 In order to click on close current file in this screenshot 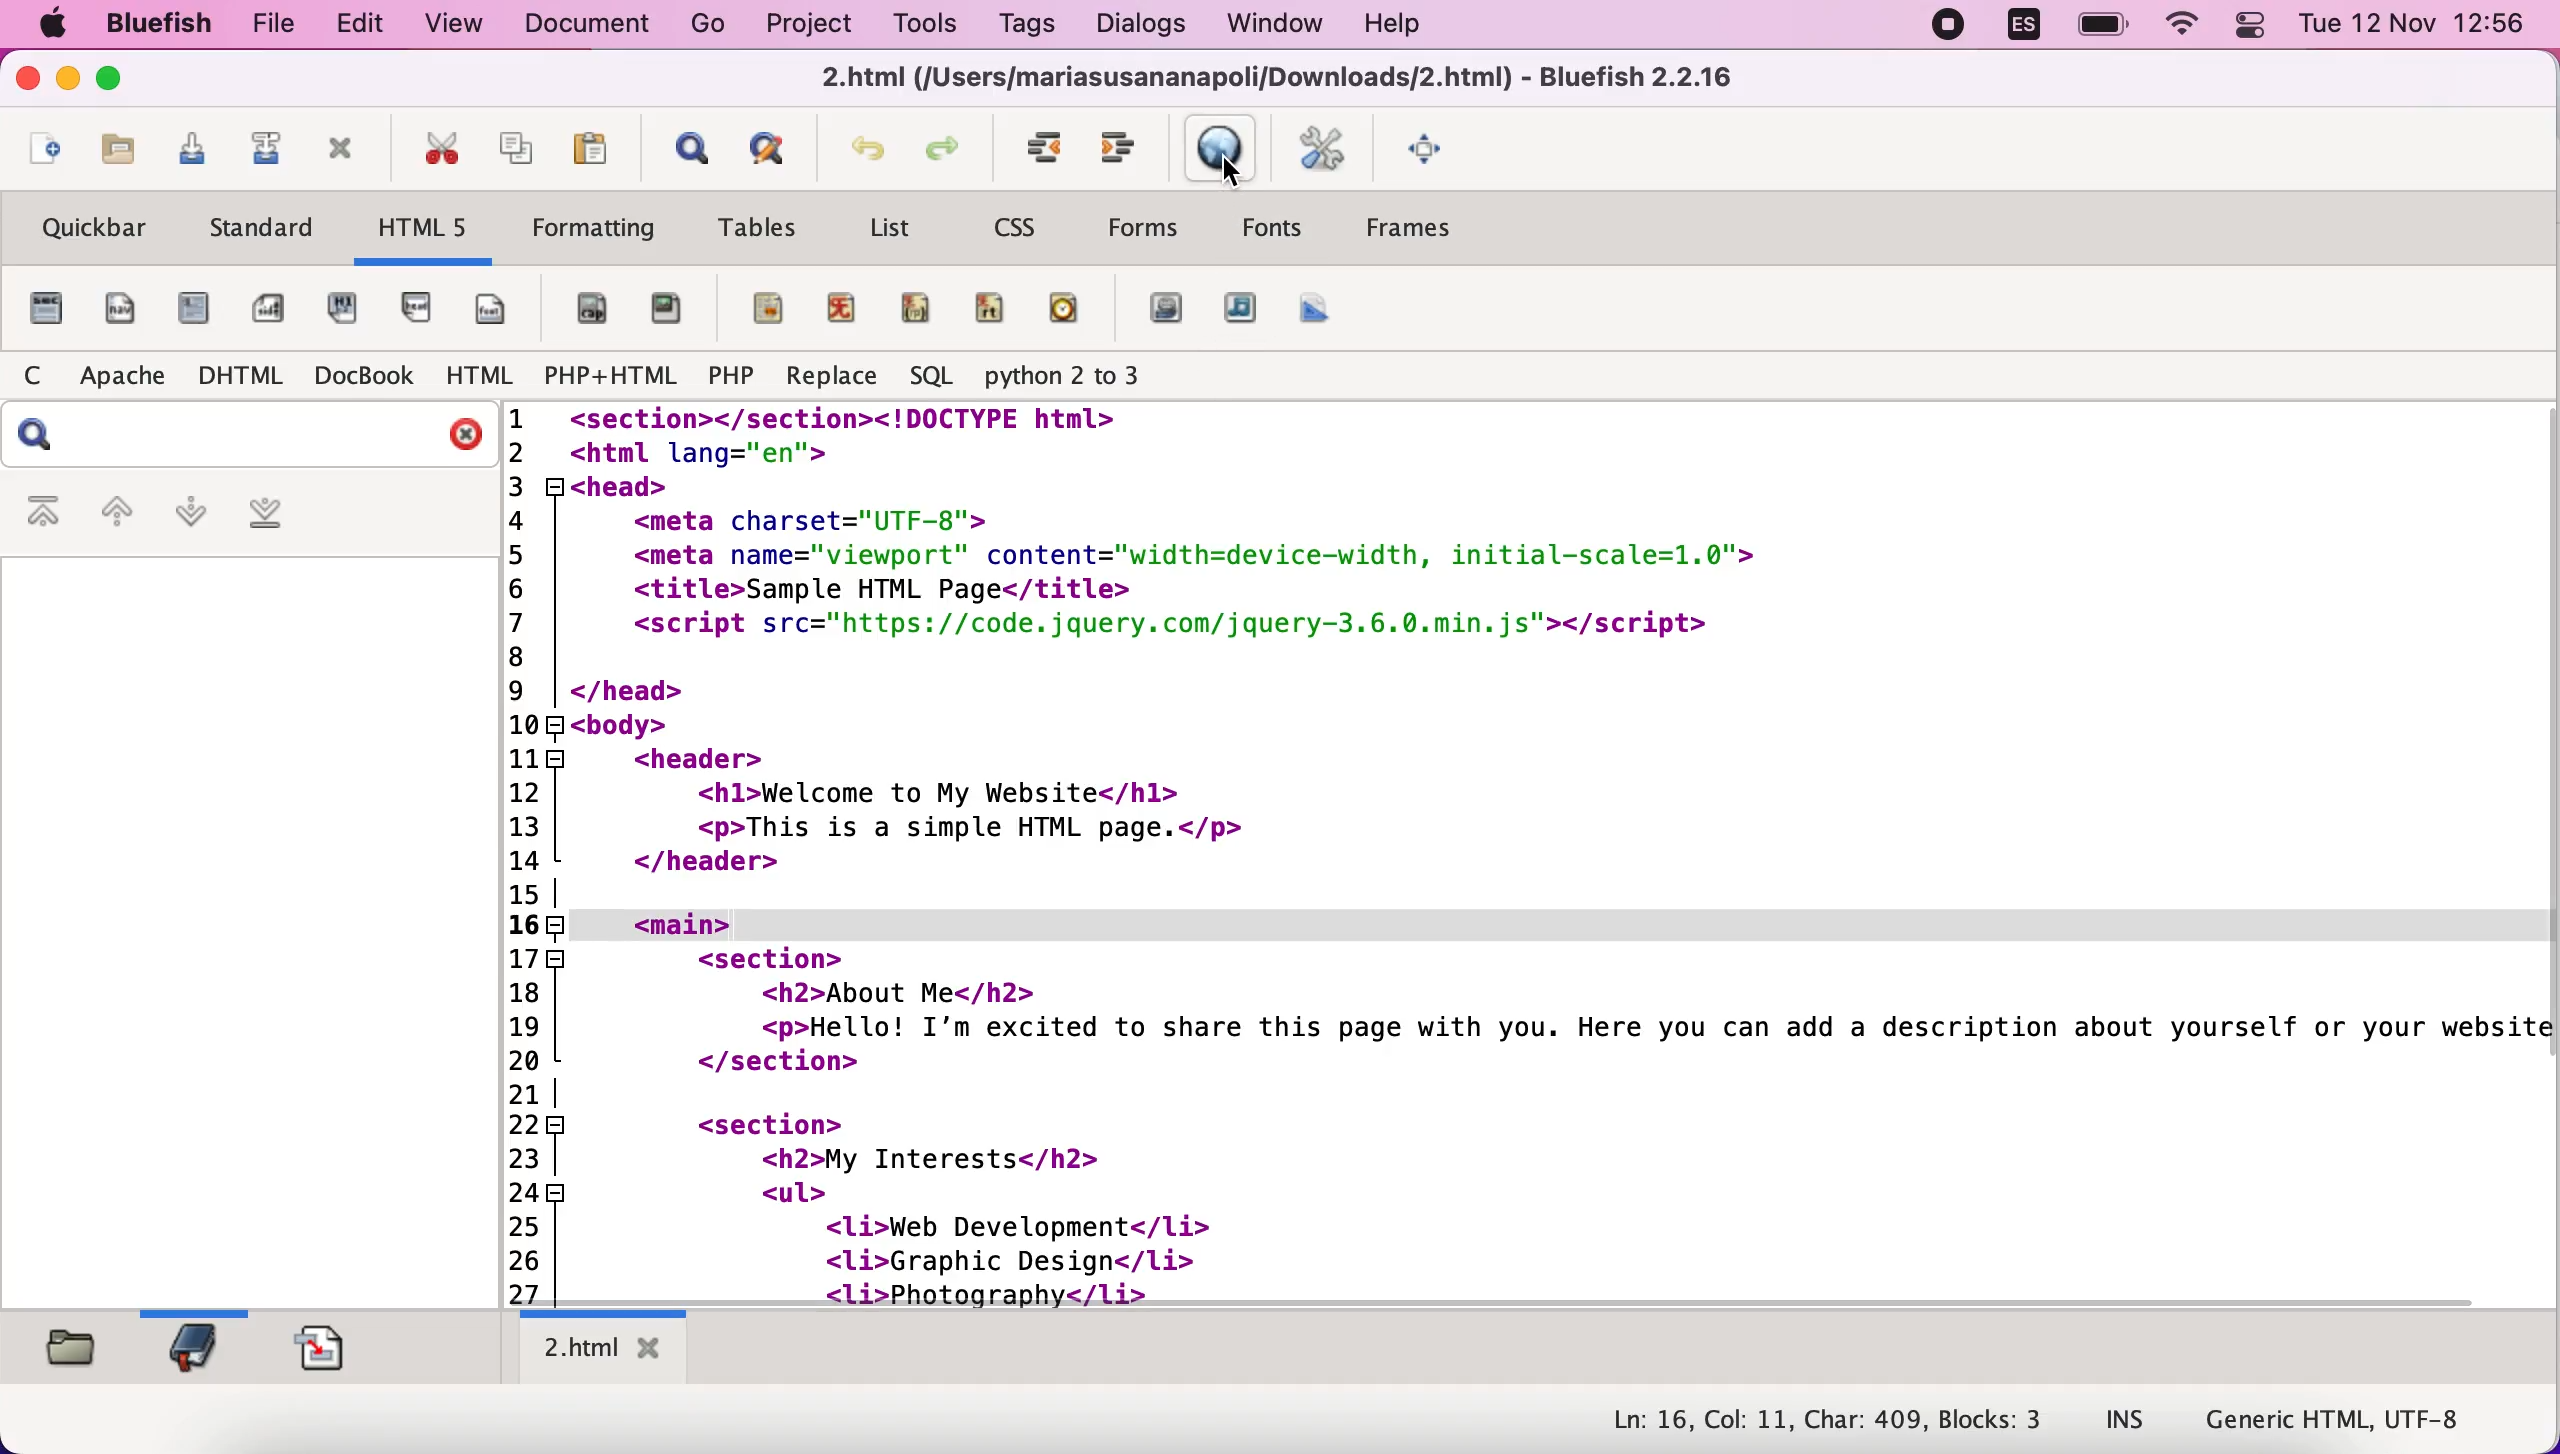, I will do `click(349, 154)`.